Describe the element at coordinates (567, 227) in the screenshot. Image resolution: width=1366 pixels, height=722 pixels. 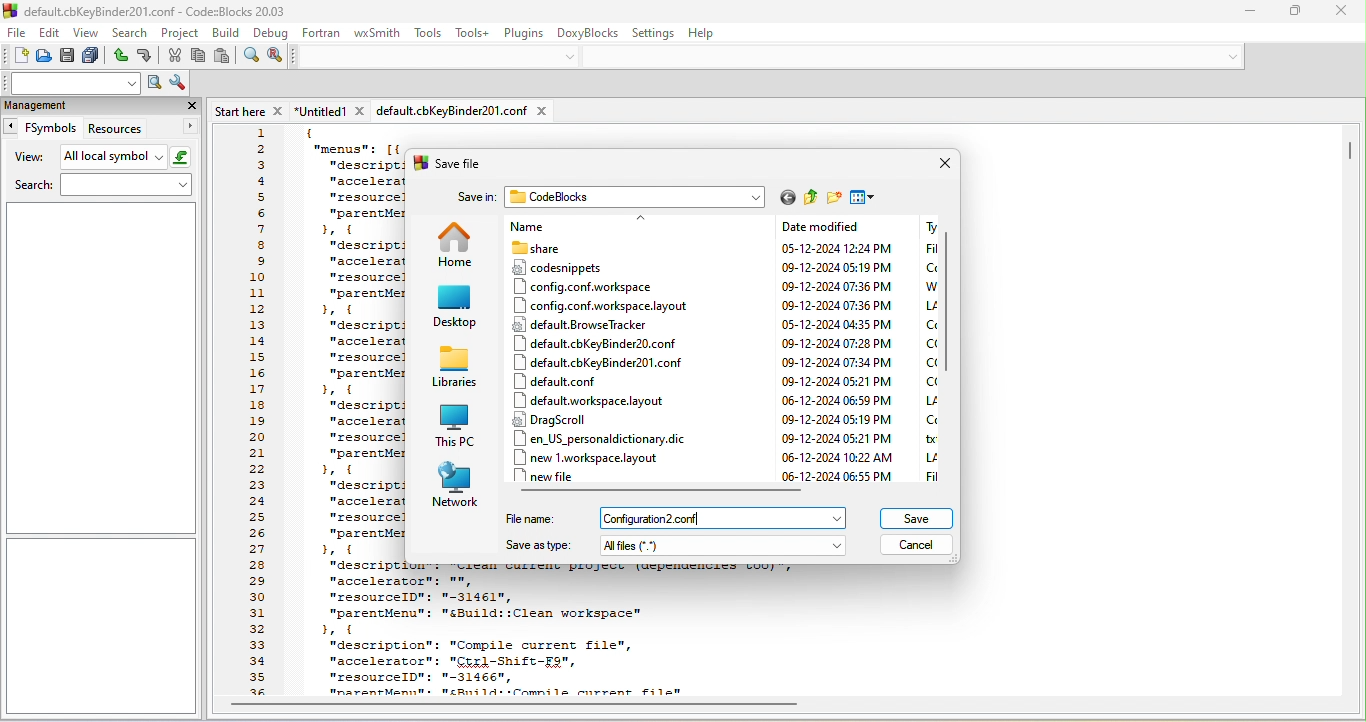
I see `name` at that location.